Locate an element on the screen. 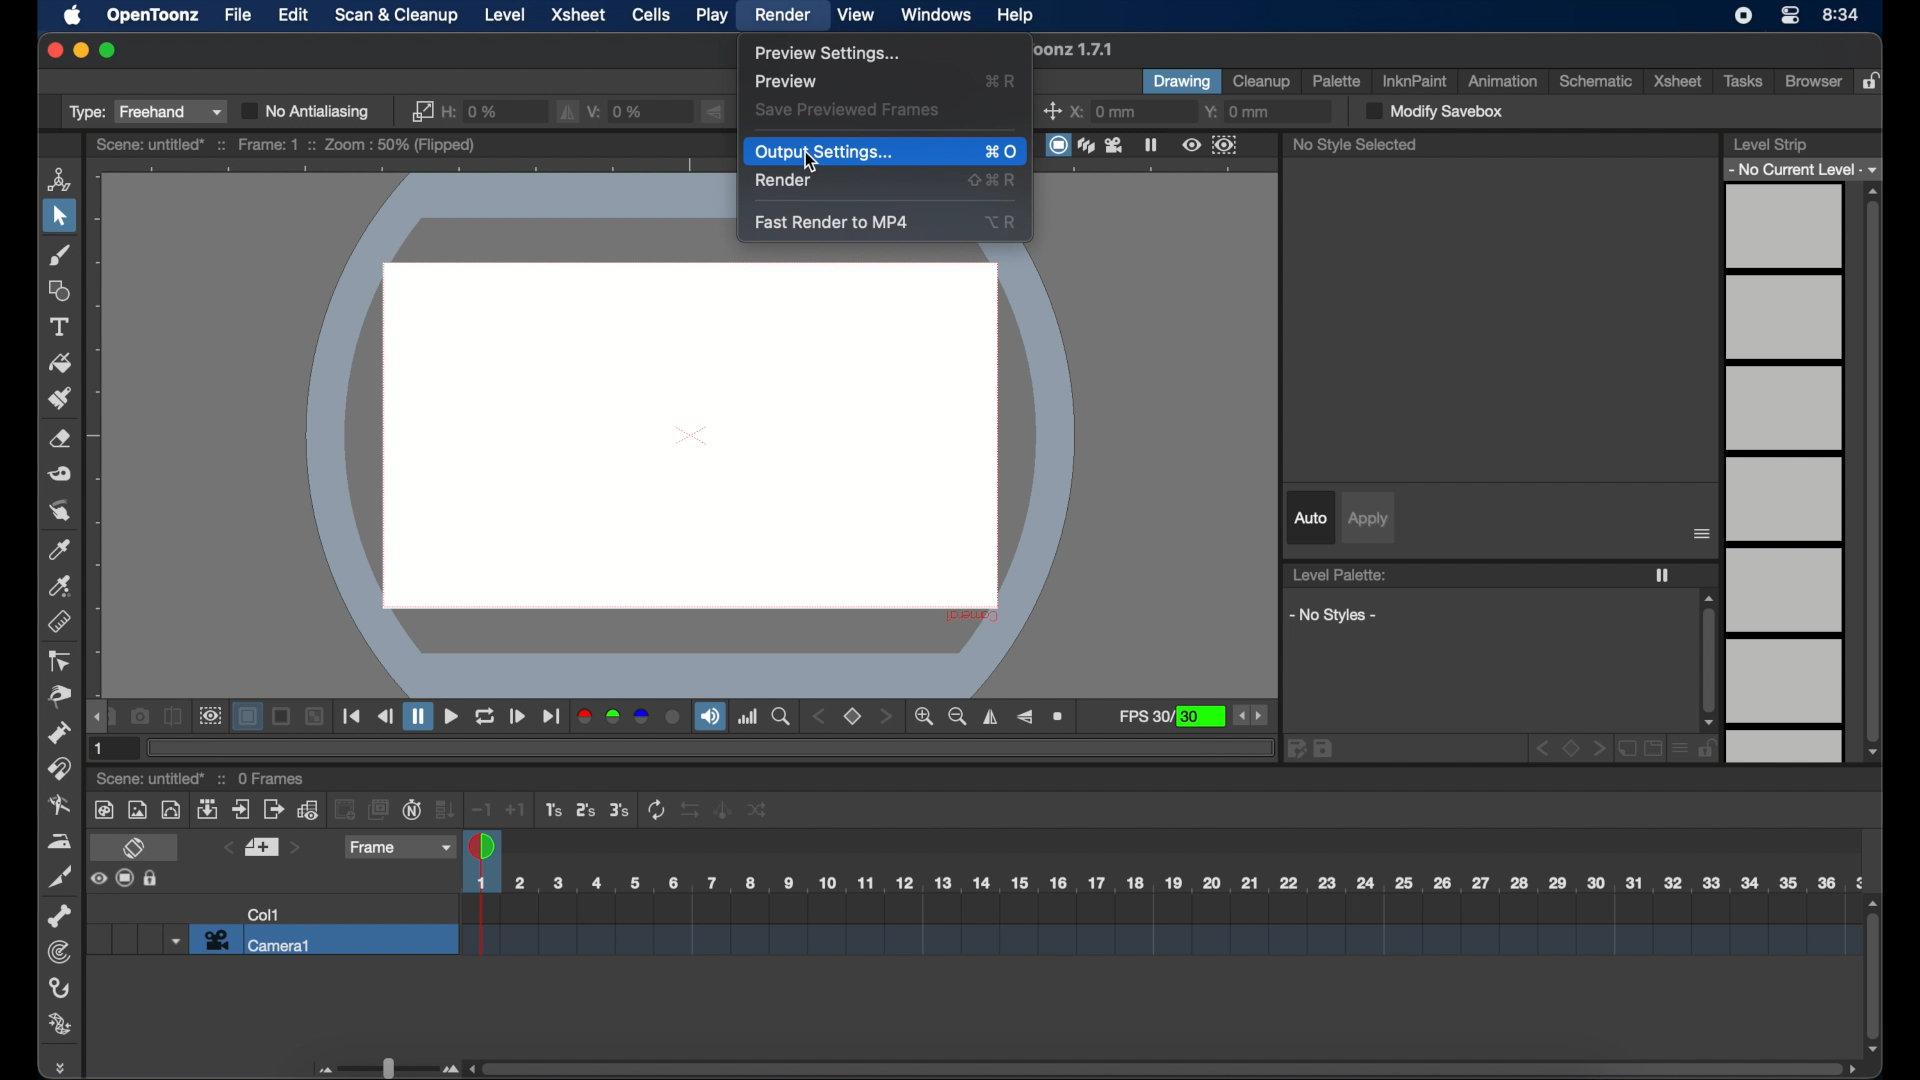  stepper buttons is located at coordinates (1250, 715).